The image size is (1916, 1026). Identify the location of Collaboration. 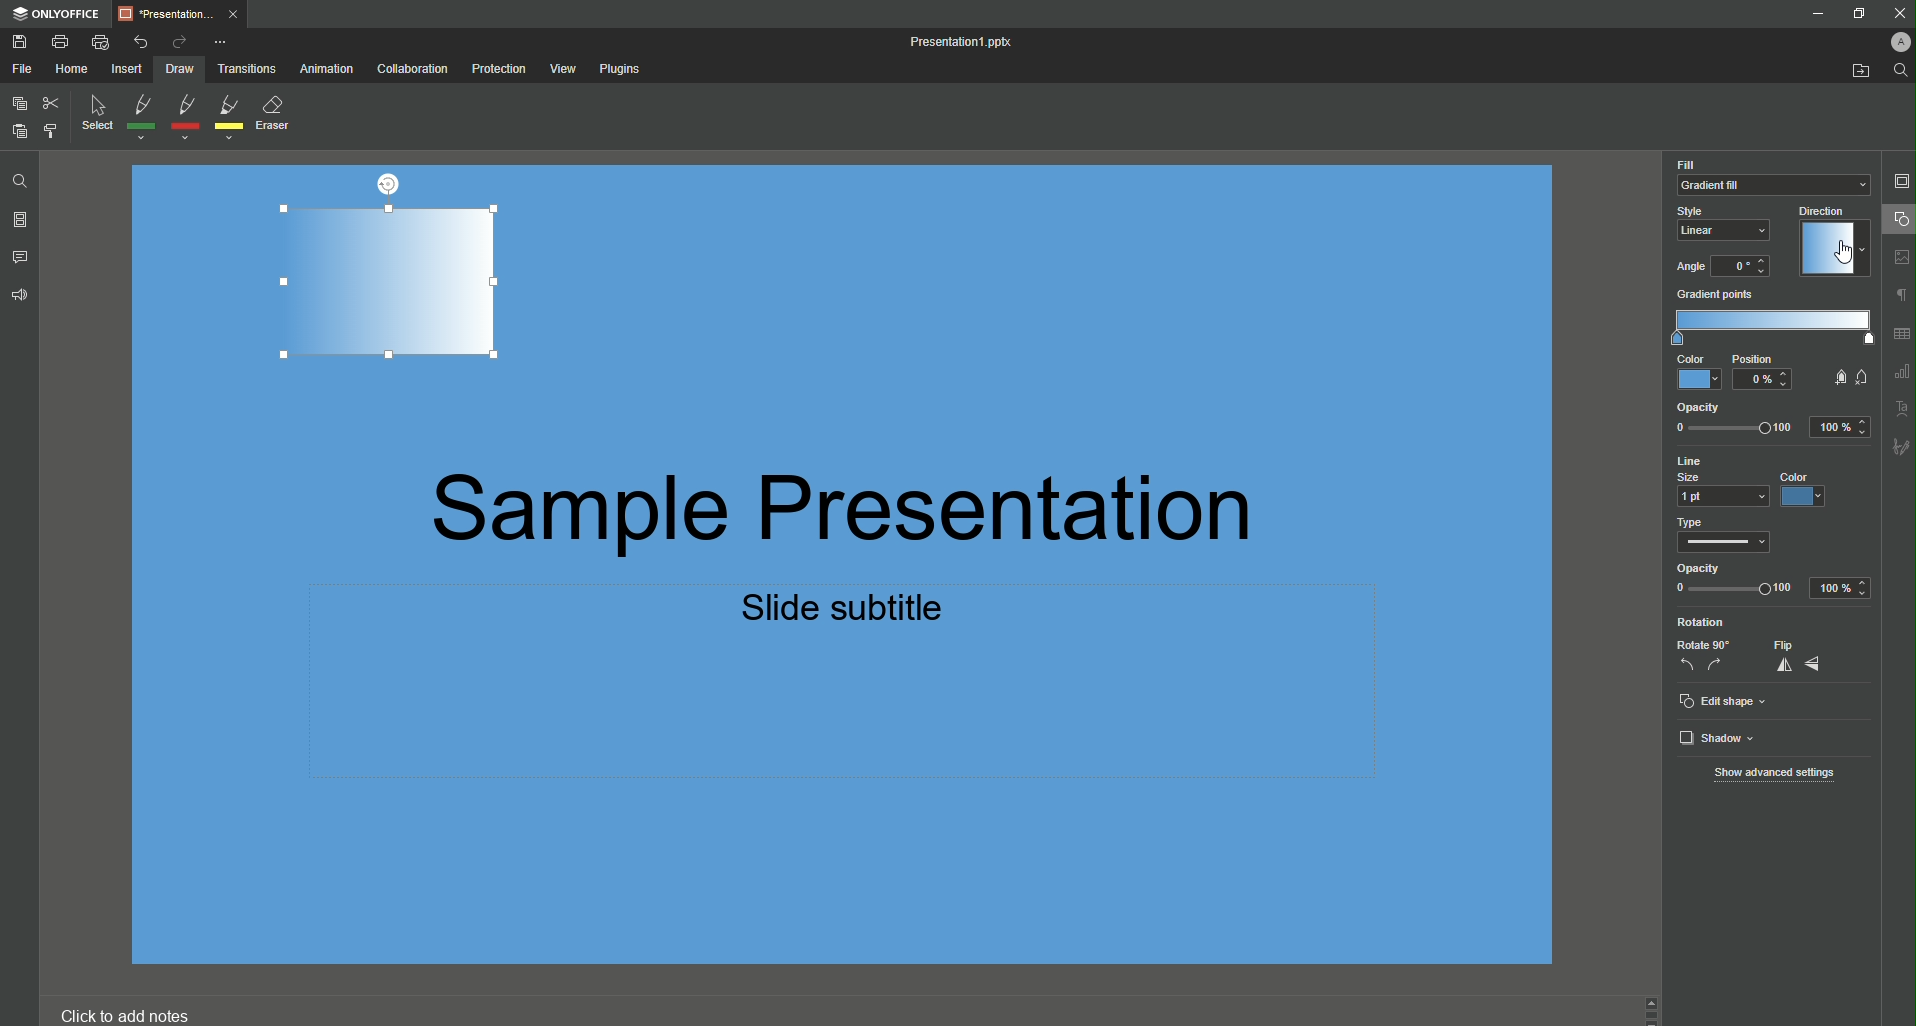
(411, 70).